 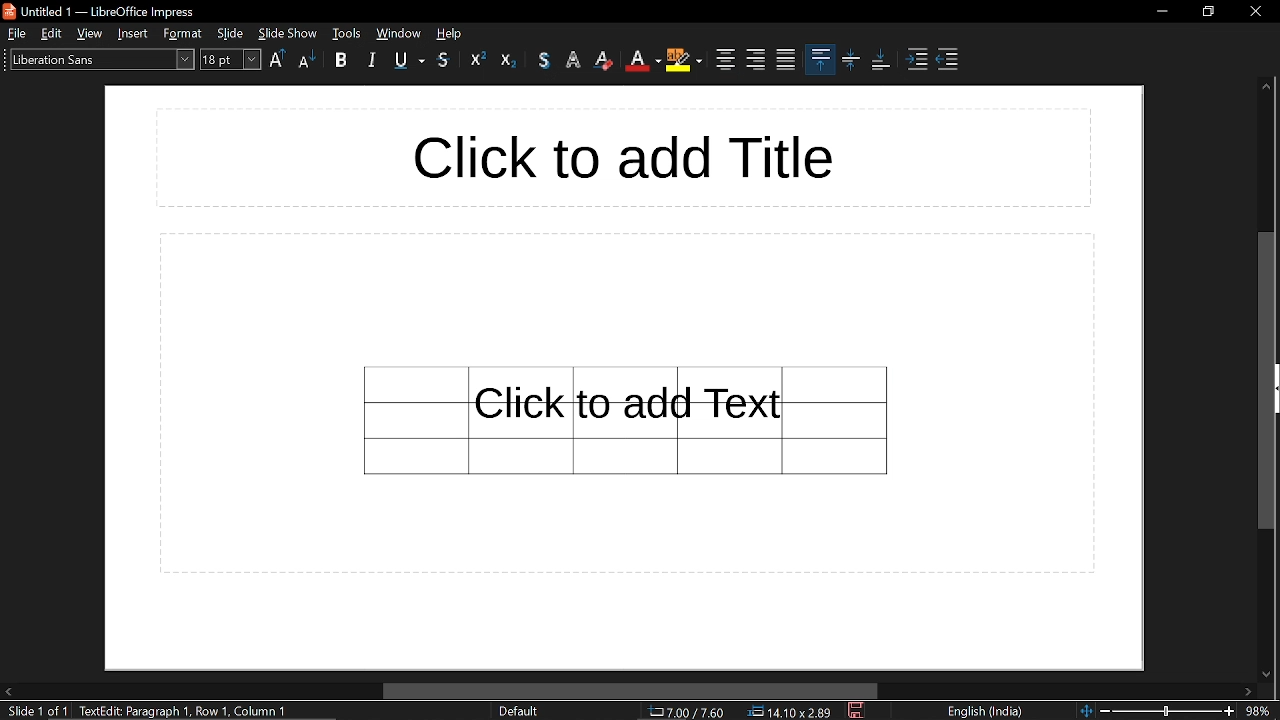 What do you see at coordinates (544, 60) in the screenshot?
I see `shadow` at bounding box center [544, 60].